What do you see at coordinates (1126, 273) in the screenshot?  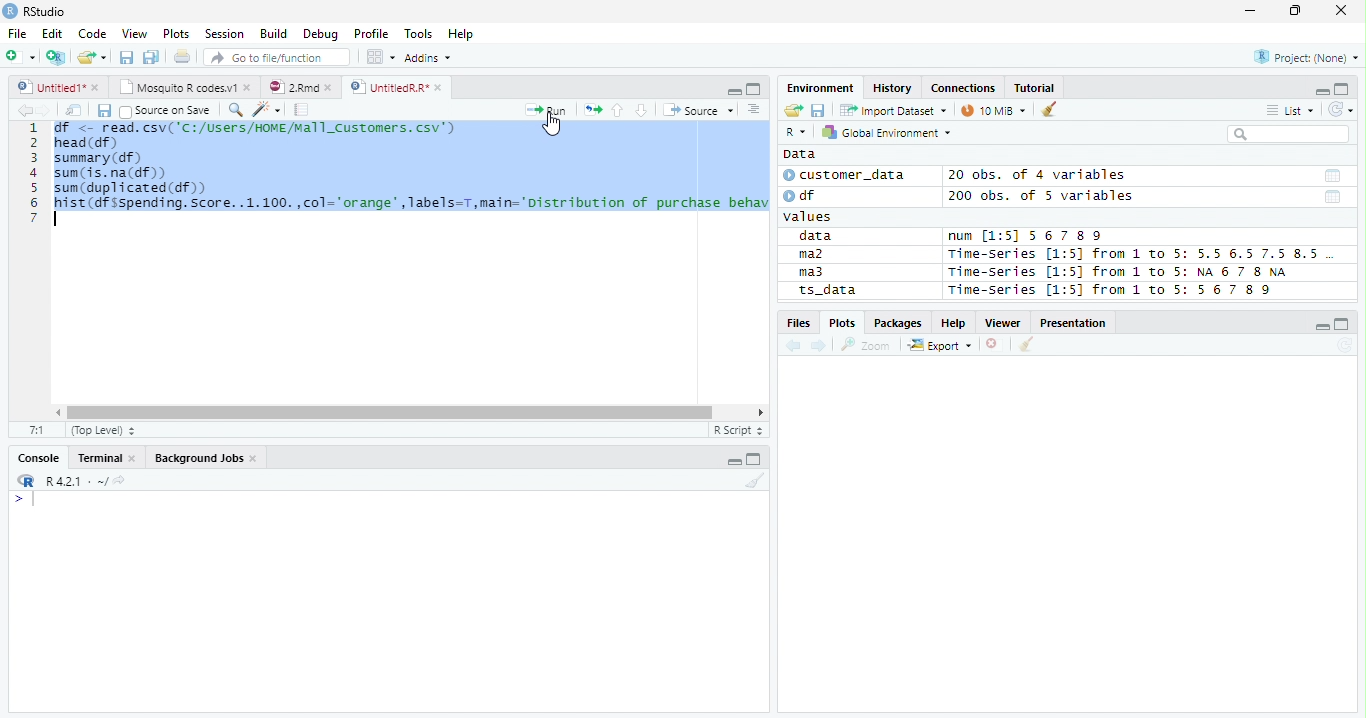 I see `Time-series [1:5] from 1 to 5: NA 6 7 8 NA` at bounding box center [1126, 273].